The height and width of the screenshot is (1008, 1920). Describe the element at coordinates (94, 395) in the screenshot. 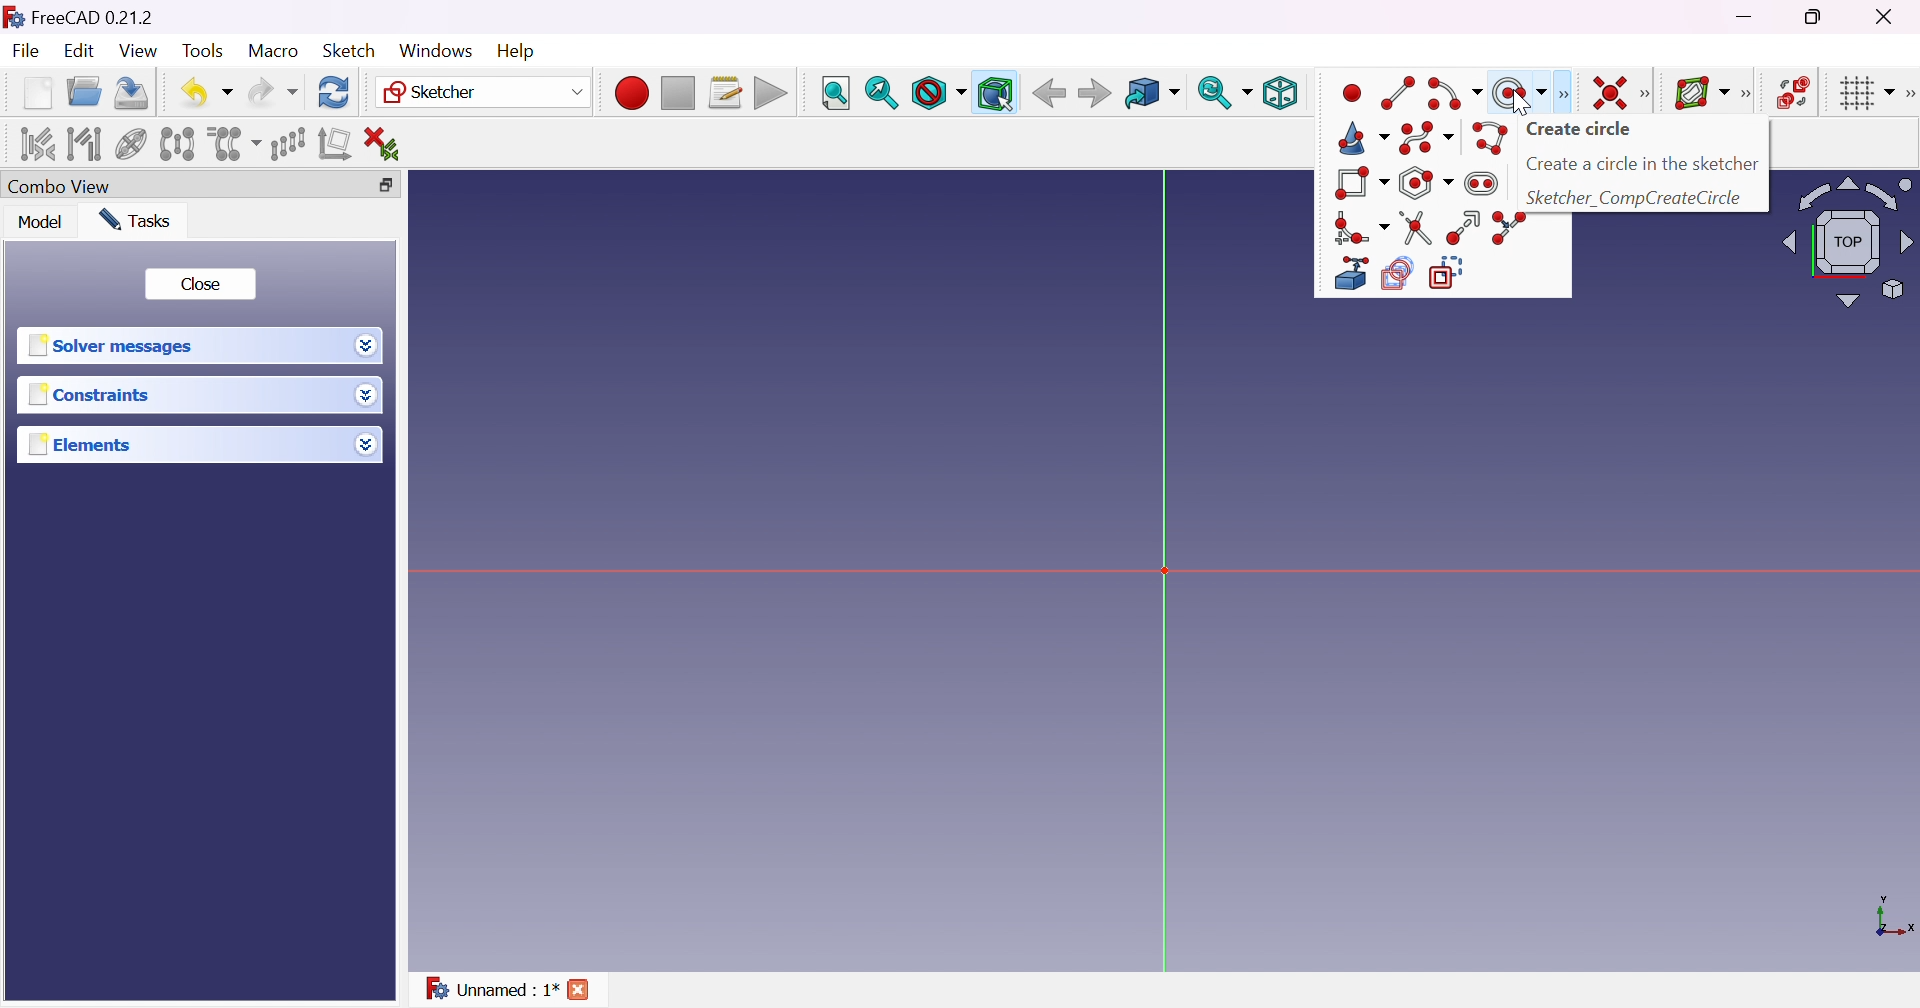

I see `Constraints` at that location.